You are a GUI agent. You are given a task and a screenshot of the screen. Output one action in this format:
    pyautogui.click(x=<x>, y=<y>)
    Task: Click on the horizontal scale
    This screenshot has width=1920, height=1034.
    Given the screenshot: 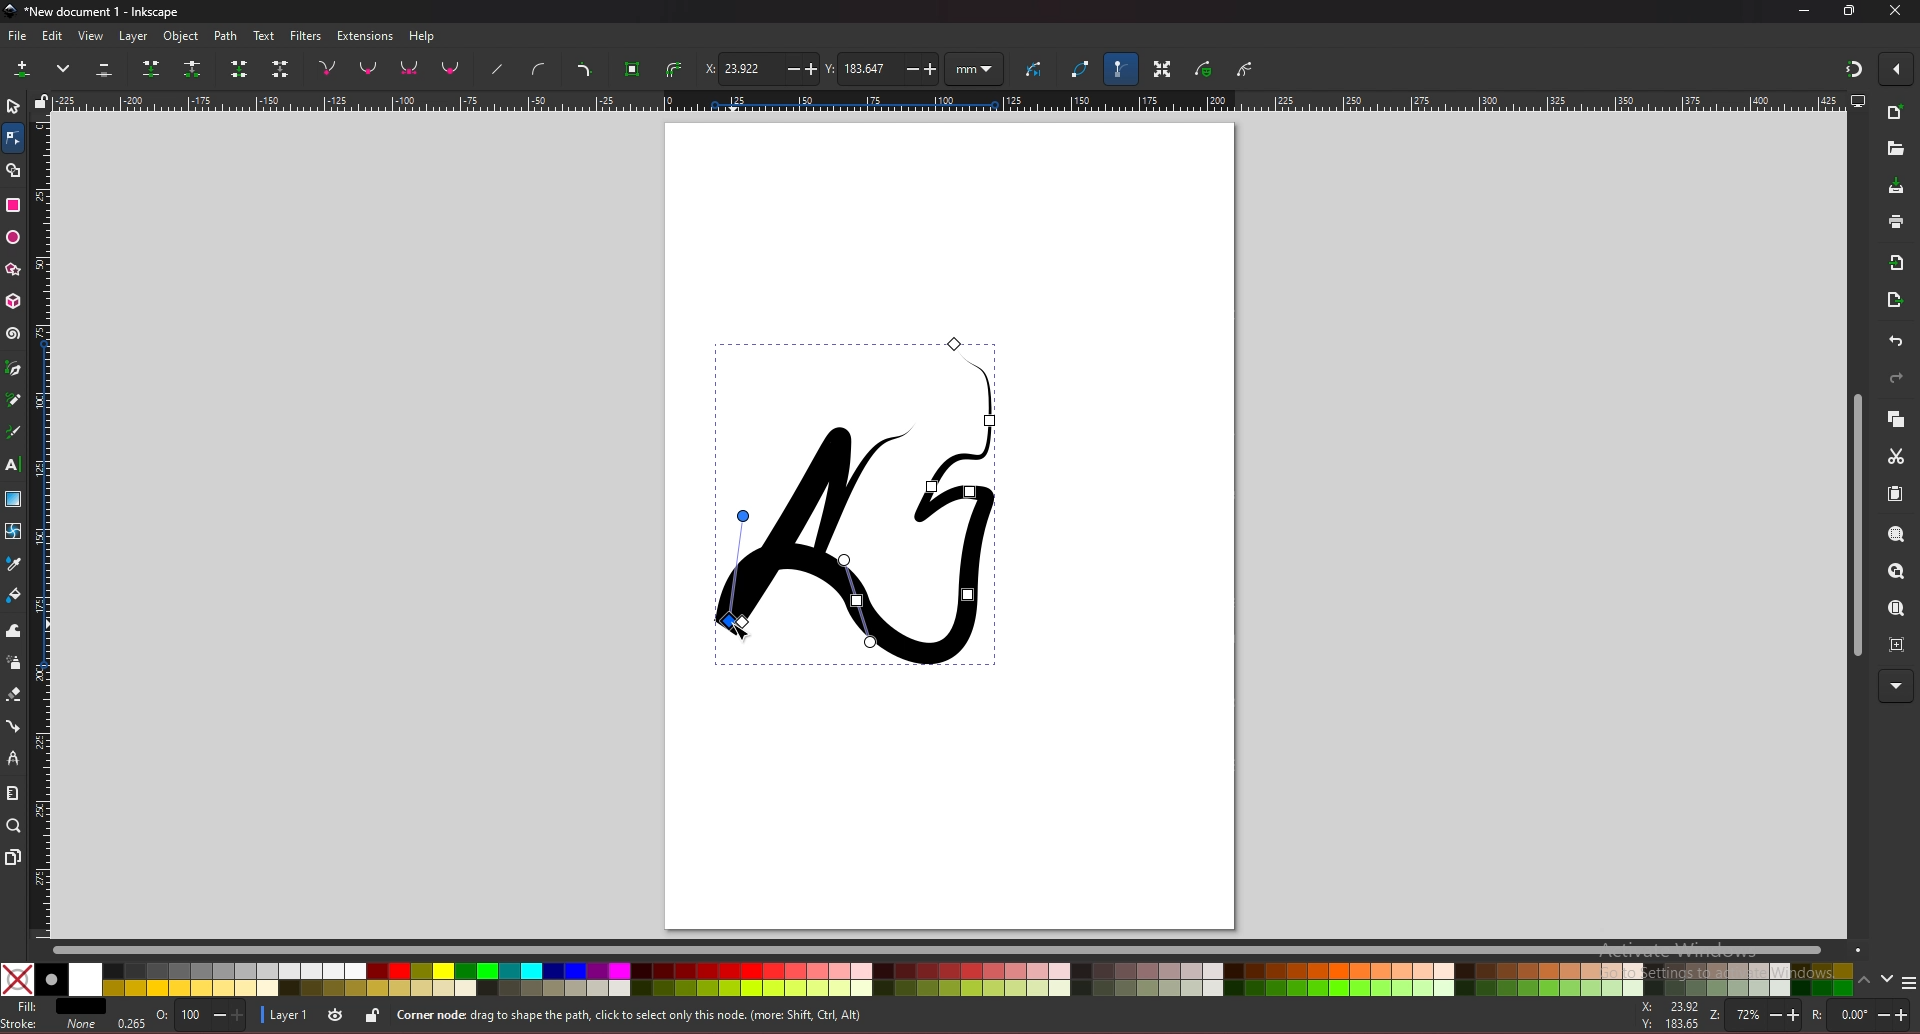 What is the action you would take?
    pyautogui.click(x=949, y=101)
    